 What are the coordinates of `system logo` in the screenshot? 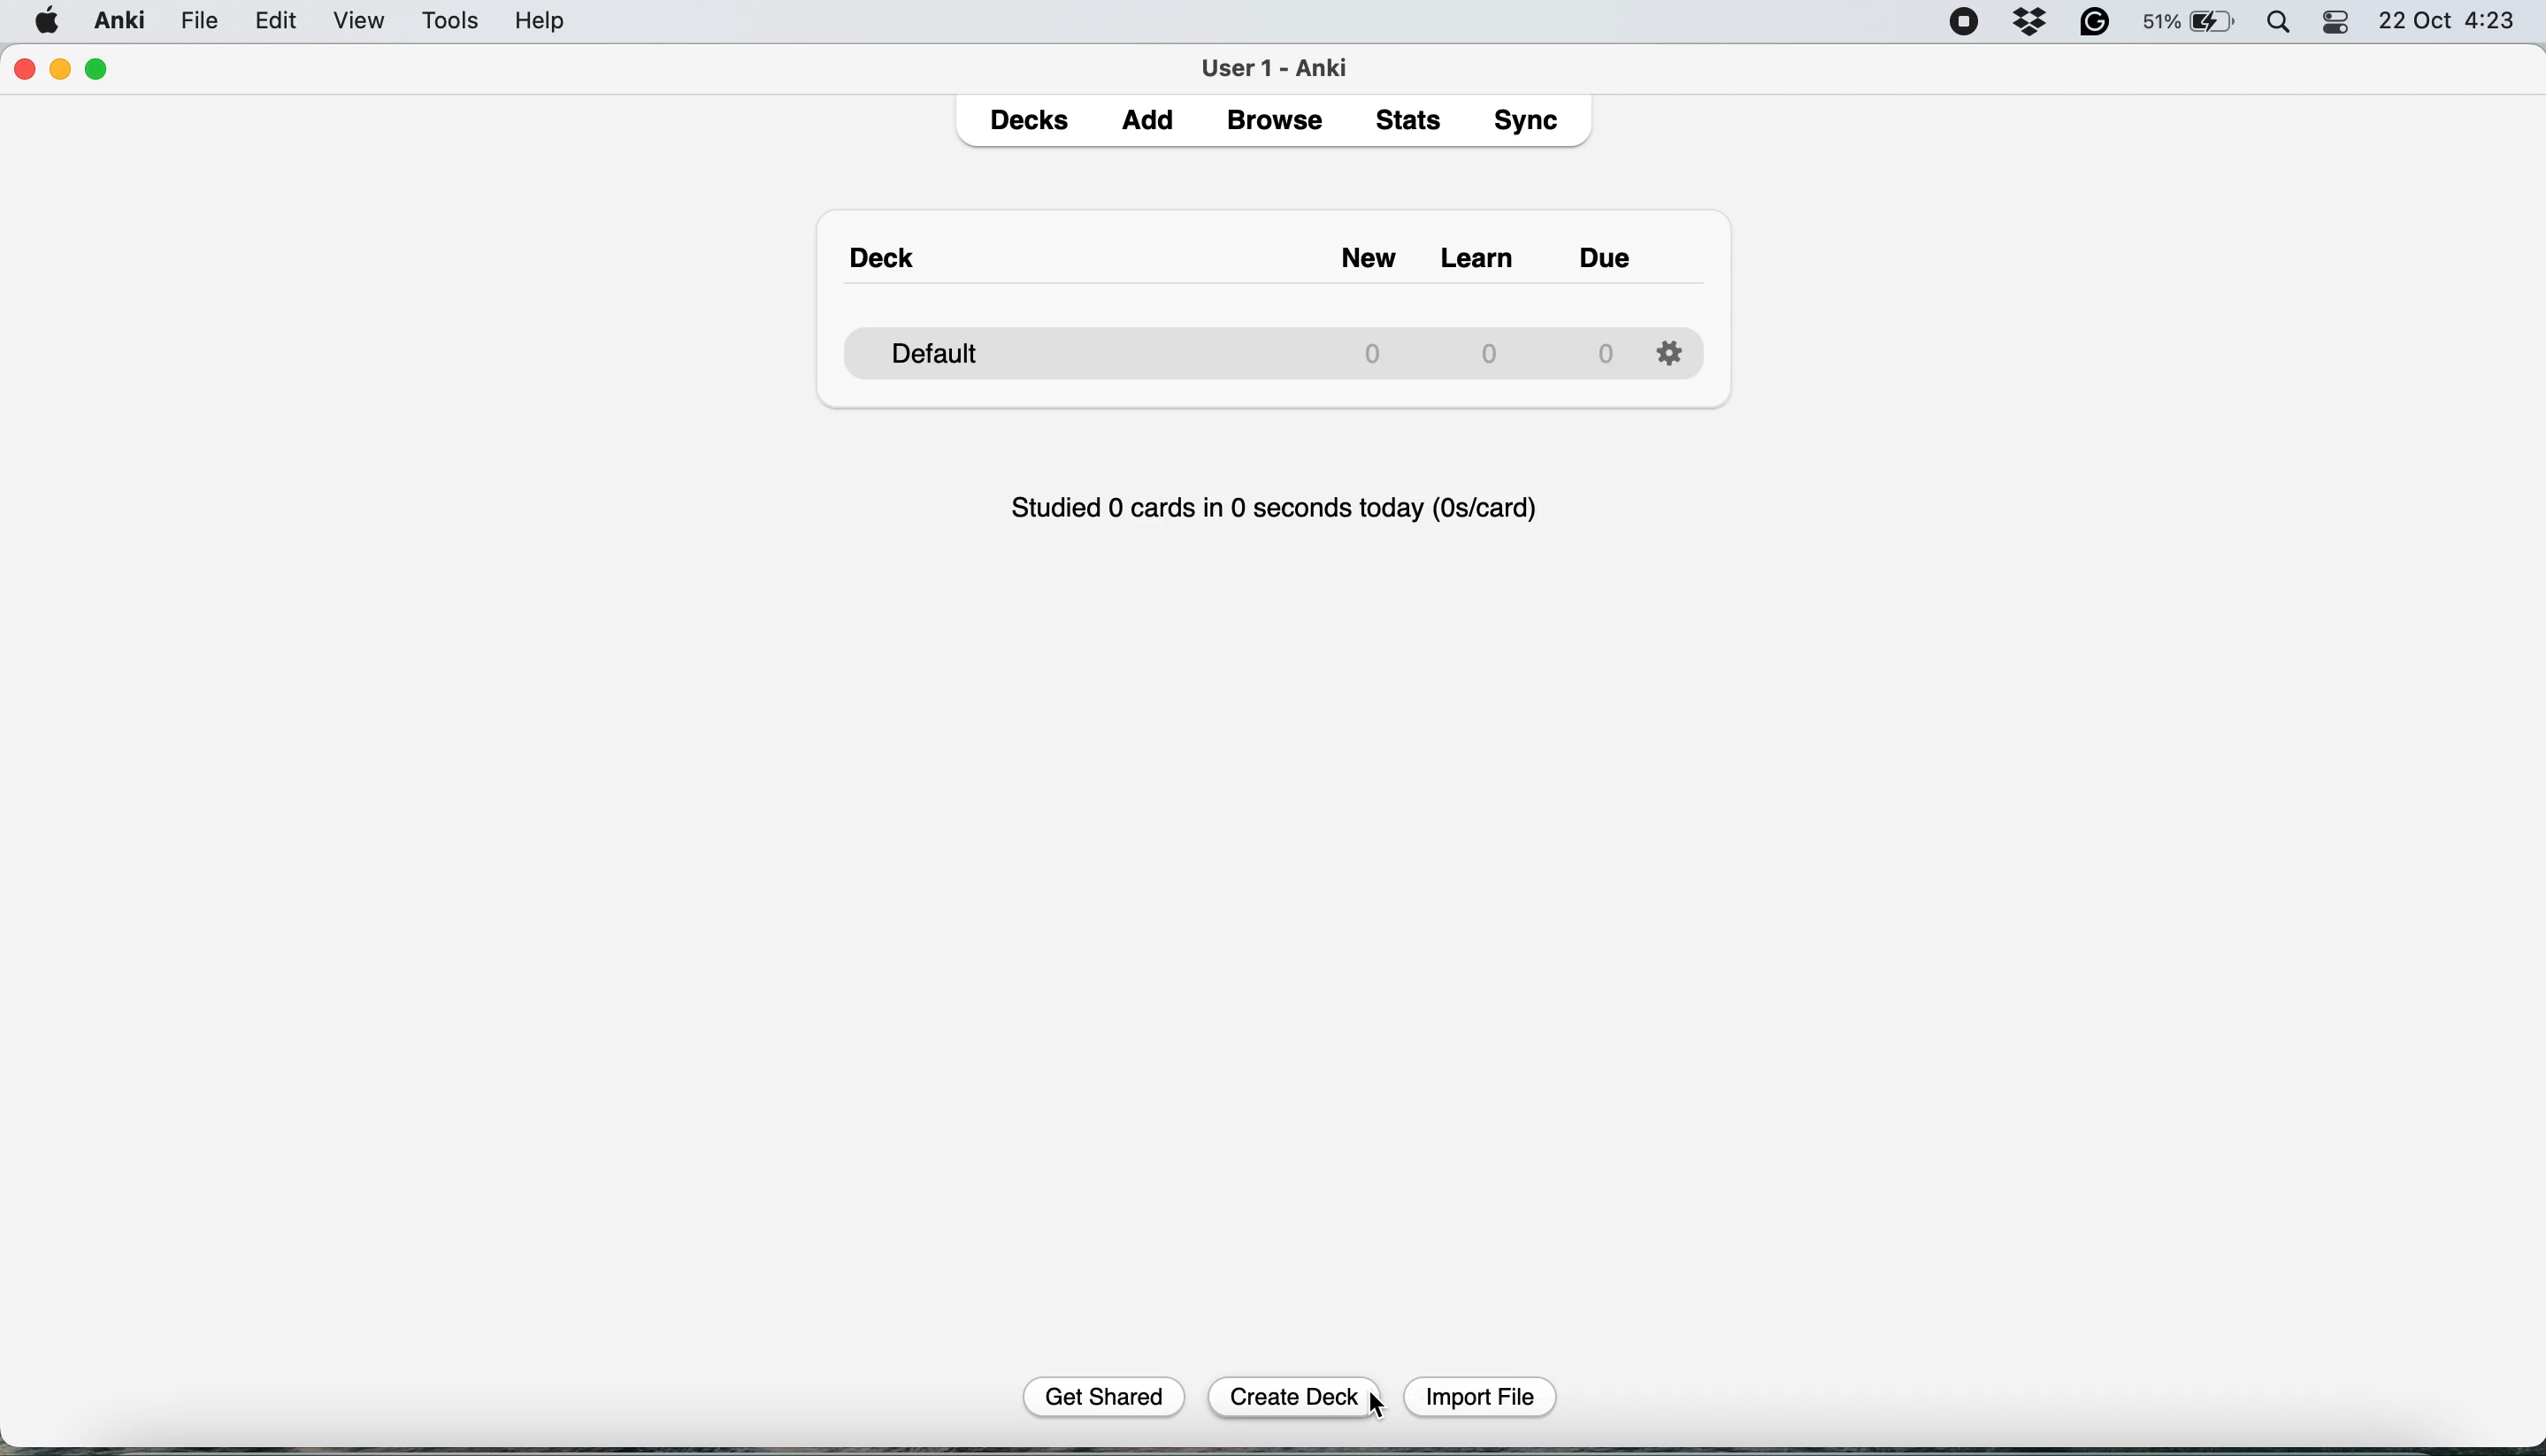 It's located at (47, 23).